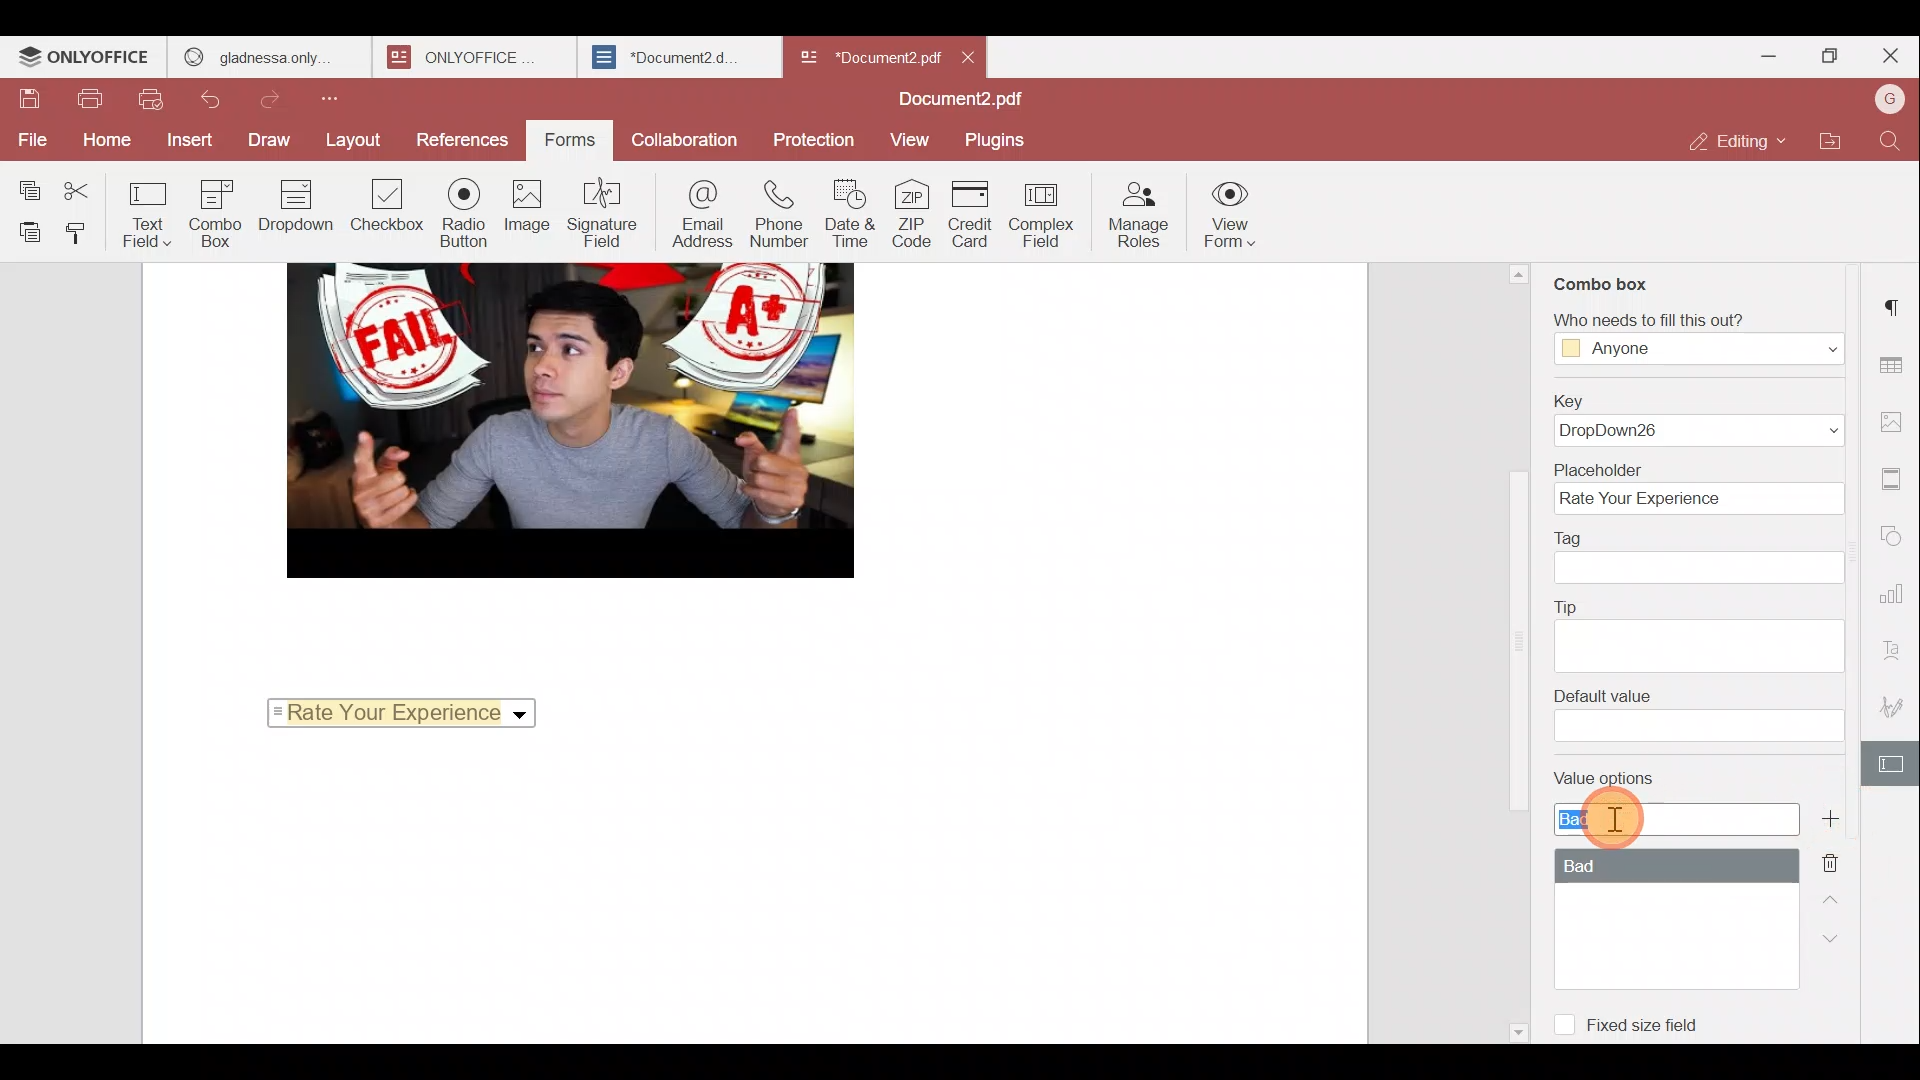  What do you see at coordinates (352, 143) in the screenshot?
I see `Layout` at bounding box center [352, 143].